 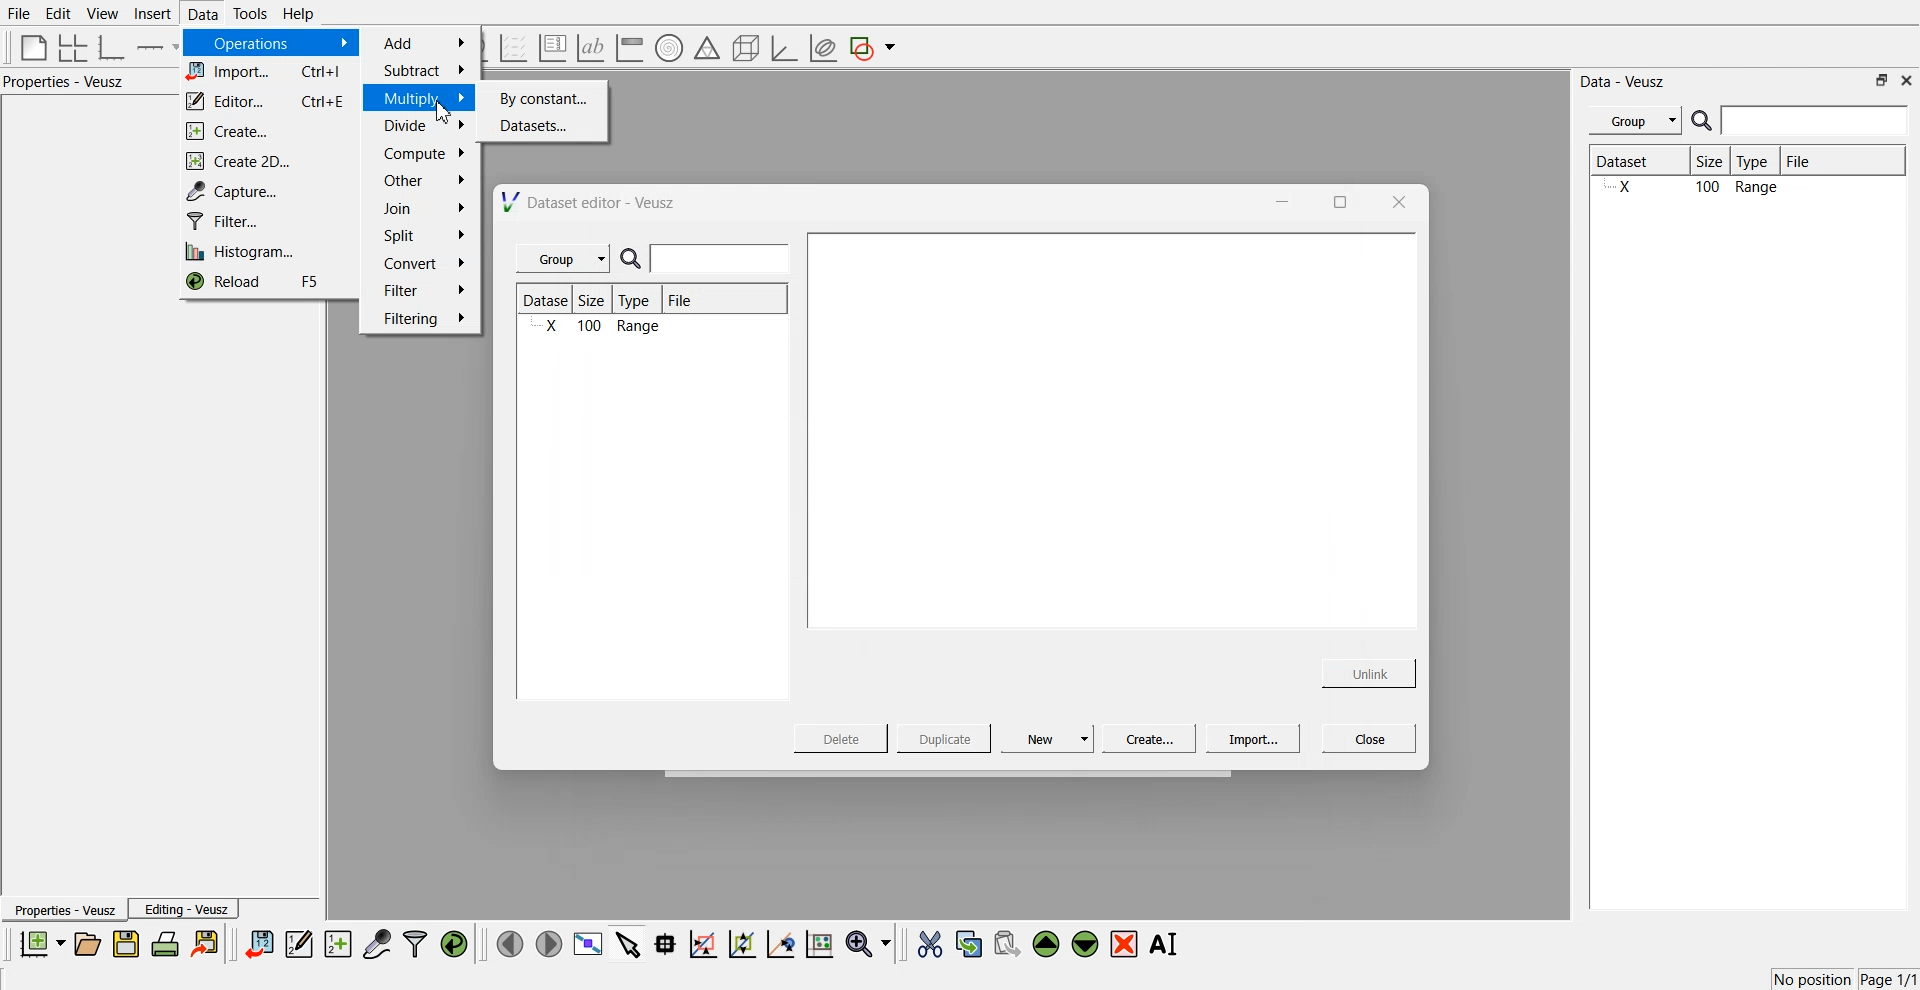 What do you see at coordinates (424, 153) in the screenshot?
I see `Compute` at bounding box center [424, 153].